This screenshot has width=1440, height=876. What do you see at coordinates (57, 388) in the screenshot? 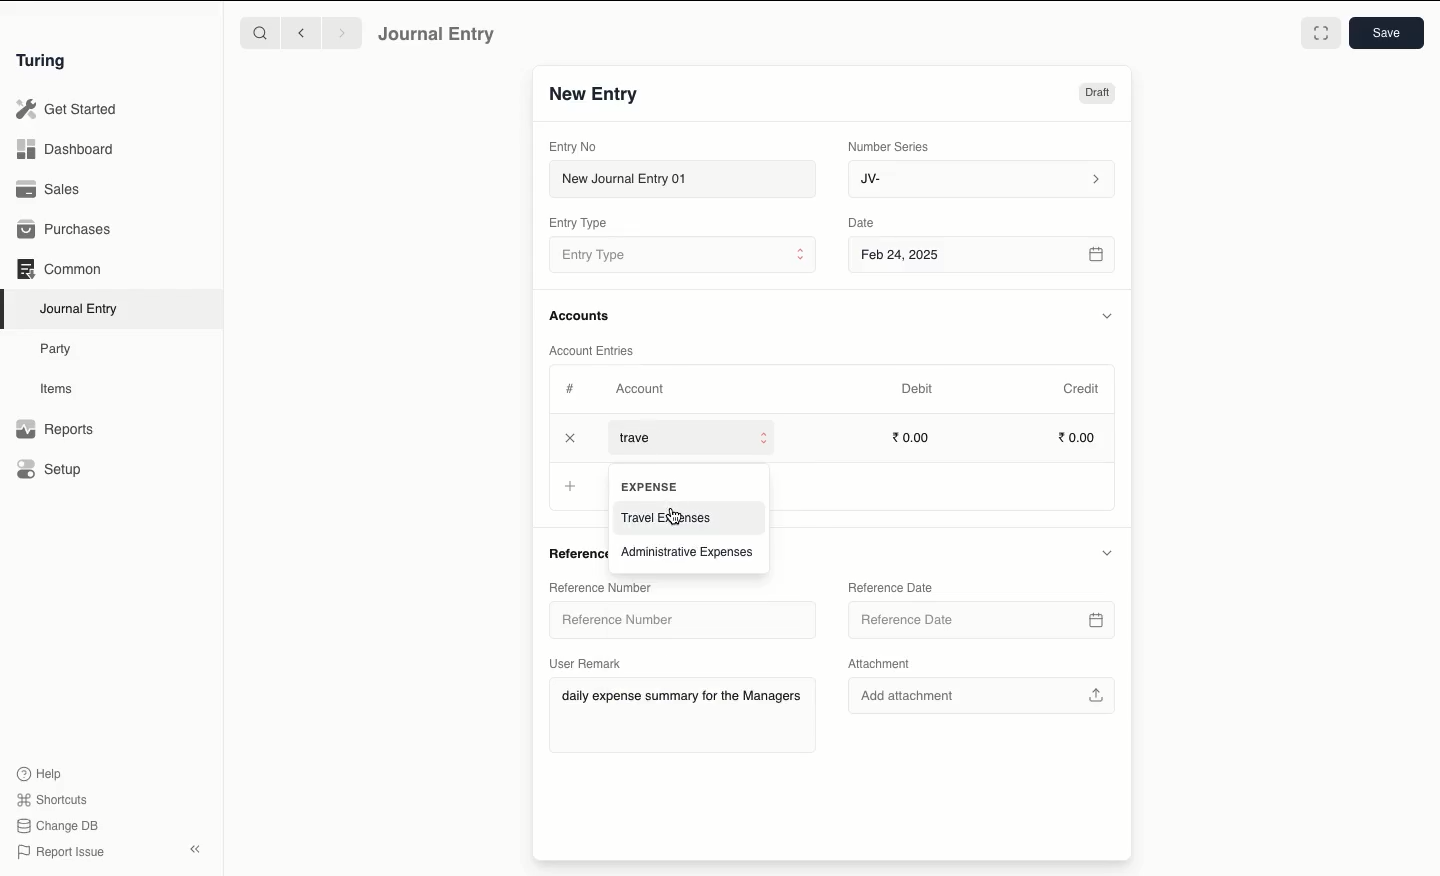
I see `Items` at bounding box center [57, 388].